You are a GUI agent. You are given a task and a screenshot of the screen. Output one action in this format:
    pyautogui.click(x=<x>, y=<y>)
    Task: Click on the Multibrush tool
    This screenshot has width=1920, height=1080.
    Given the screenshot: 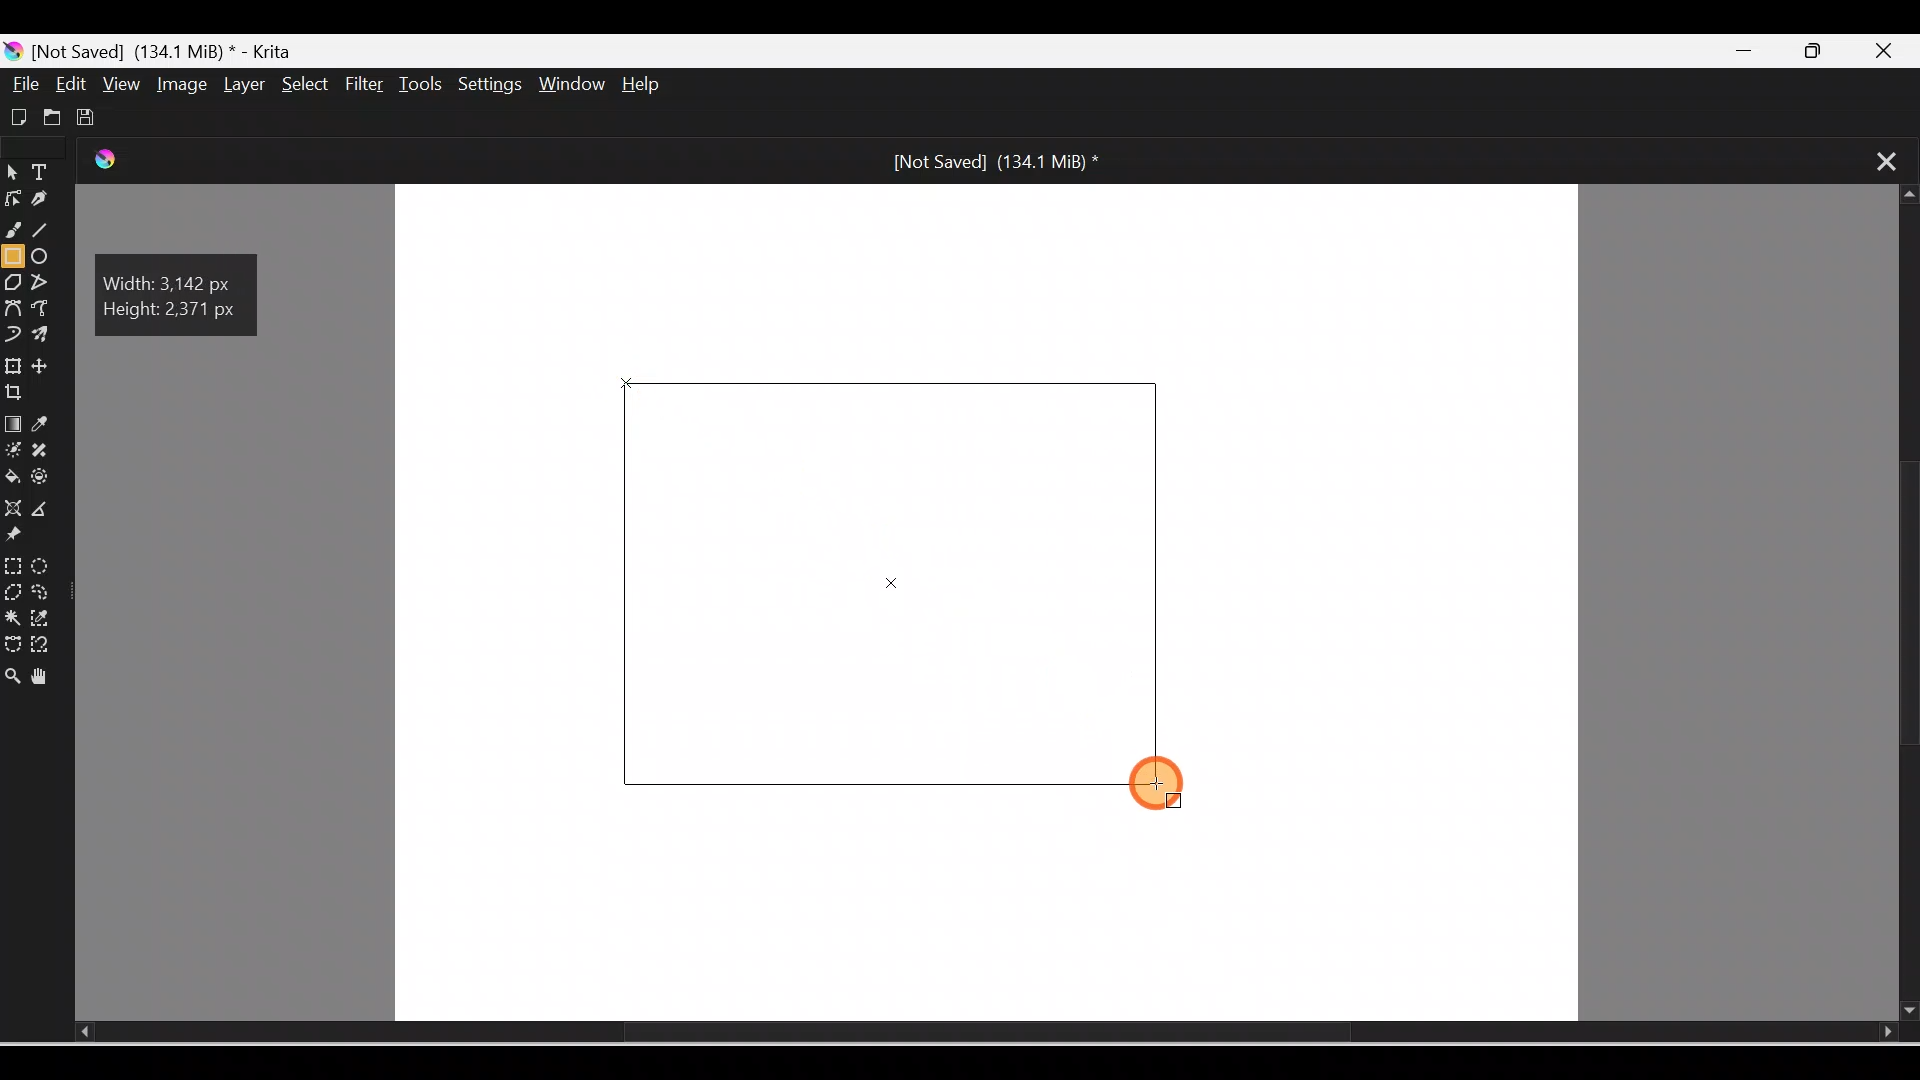 What is the action you would take?
    pyautogui.click(x=44, y=337)
    